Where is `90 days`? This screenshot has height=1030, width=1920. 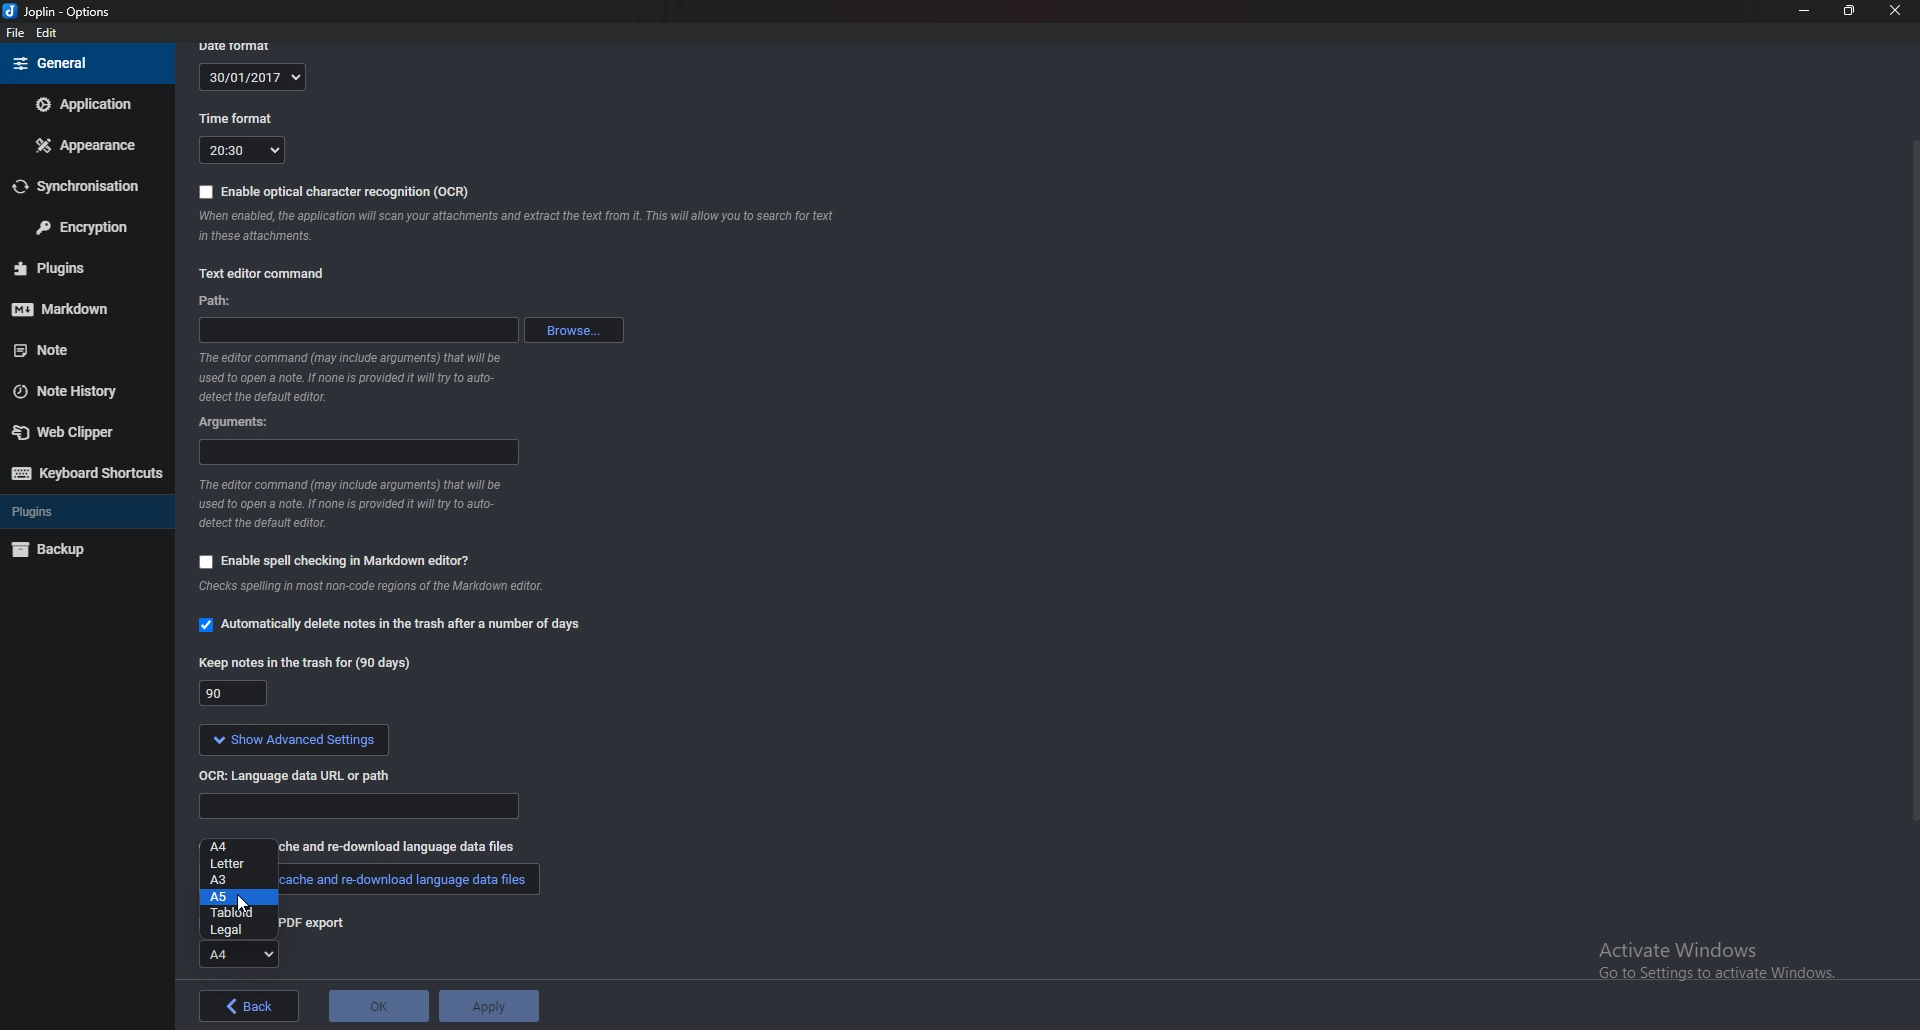 90 days is located at coordinates (230, 694).